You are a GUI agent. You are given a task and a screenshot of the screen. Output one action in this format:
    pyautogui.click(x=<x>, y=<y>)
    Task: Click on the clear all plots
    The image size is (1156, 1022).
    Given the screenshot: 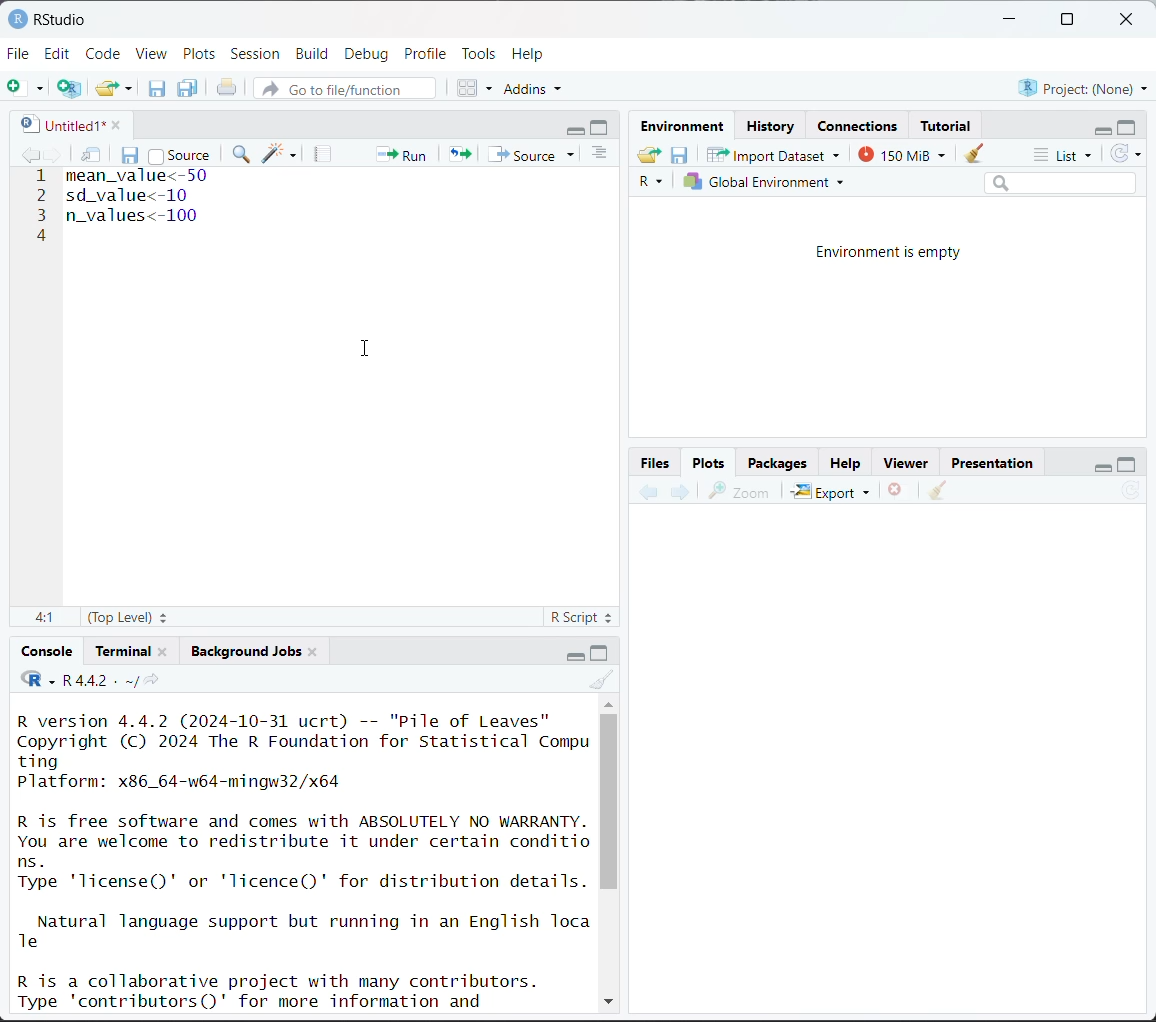 What is the action you would take?
    pyautogui.click(x=938, y=491)
    